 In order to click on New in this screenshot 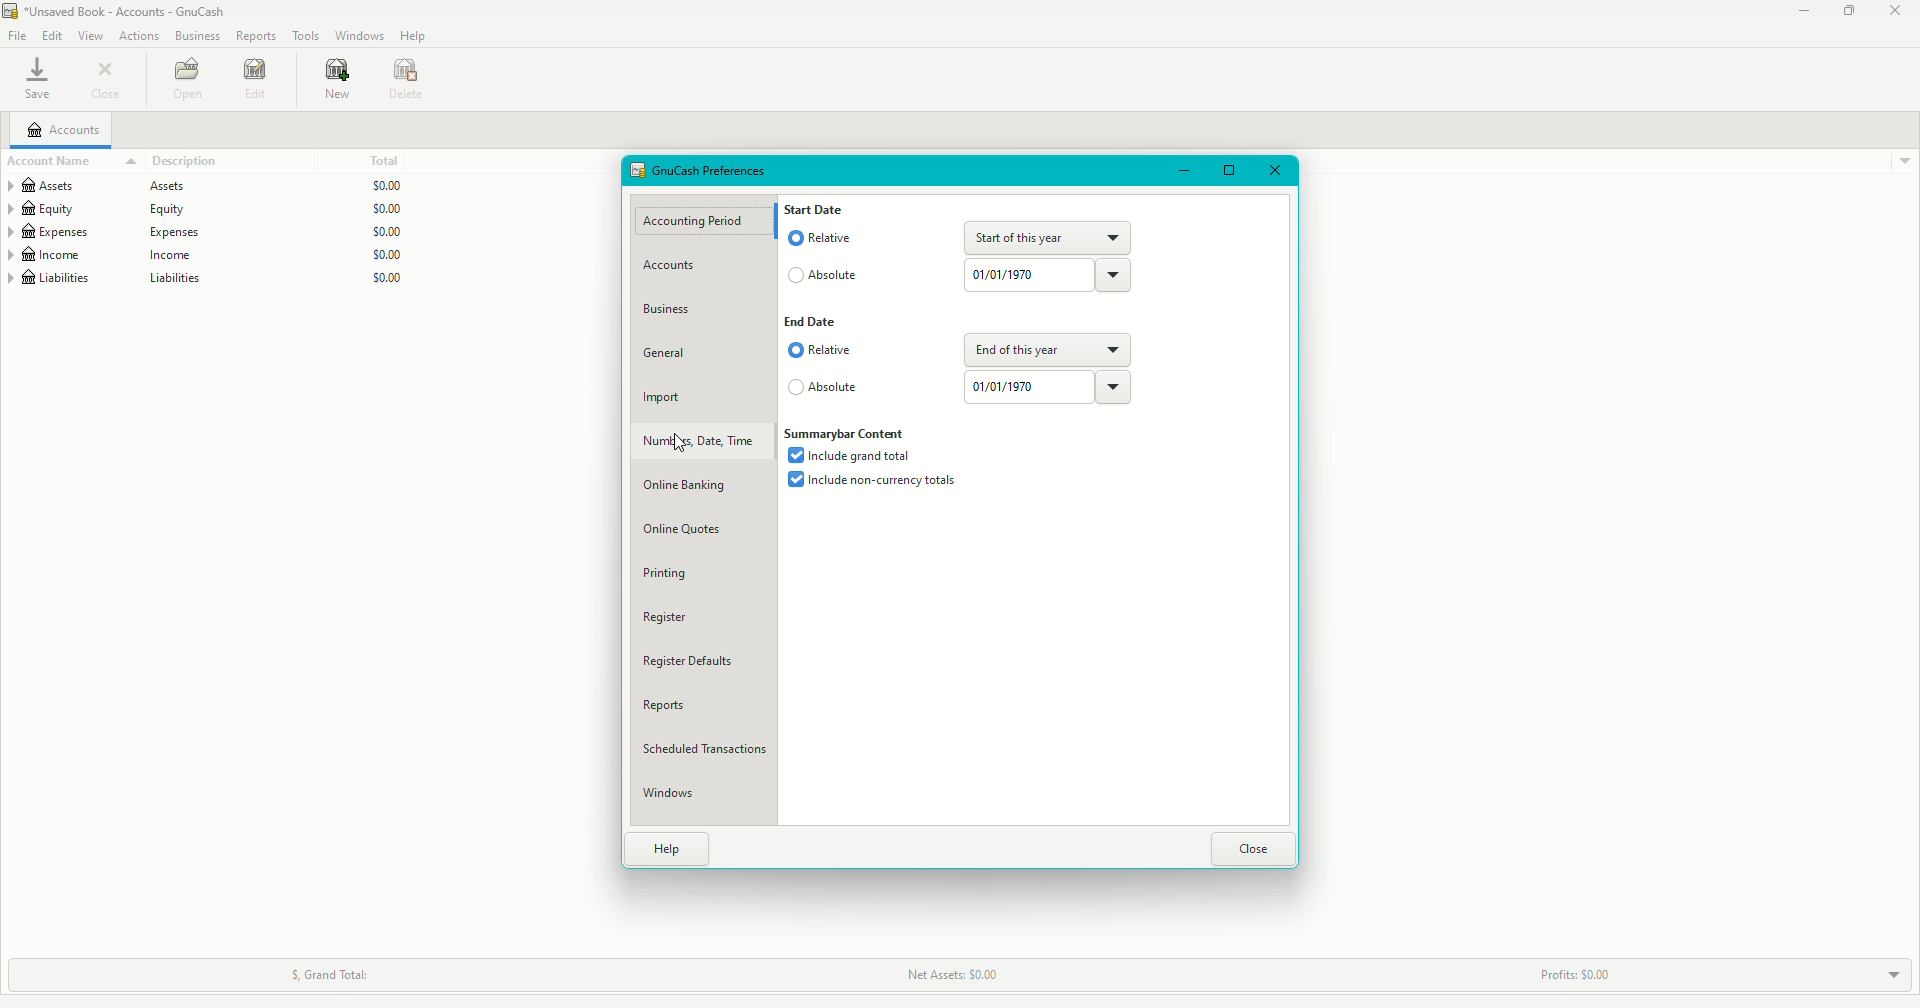, I will do `click(334, 81)`.